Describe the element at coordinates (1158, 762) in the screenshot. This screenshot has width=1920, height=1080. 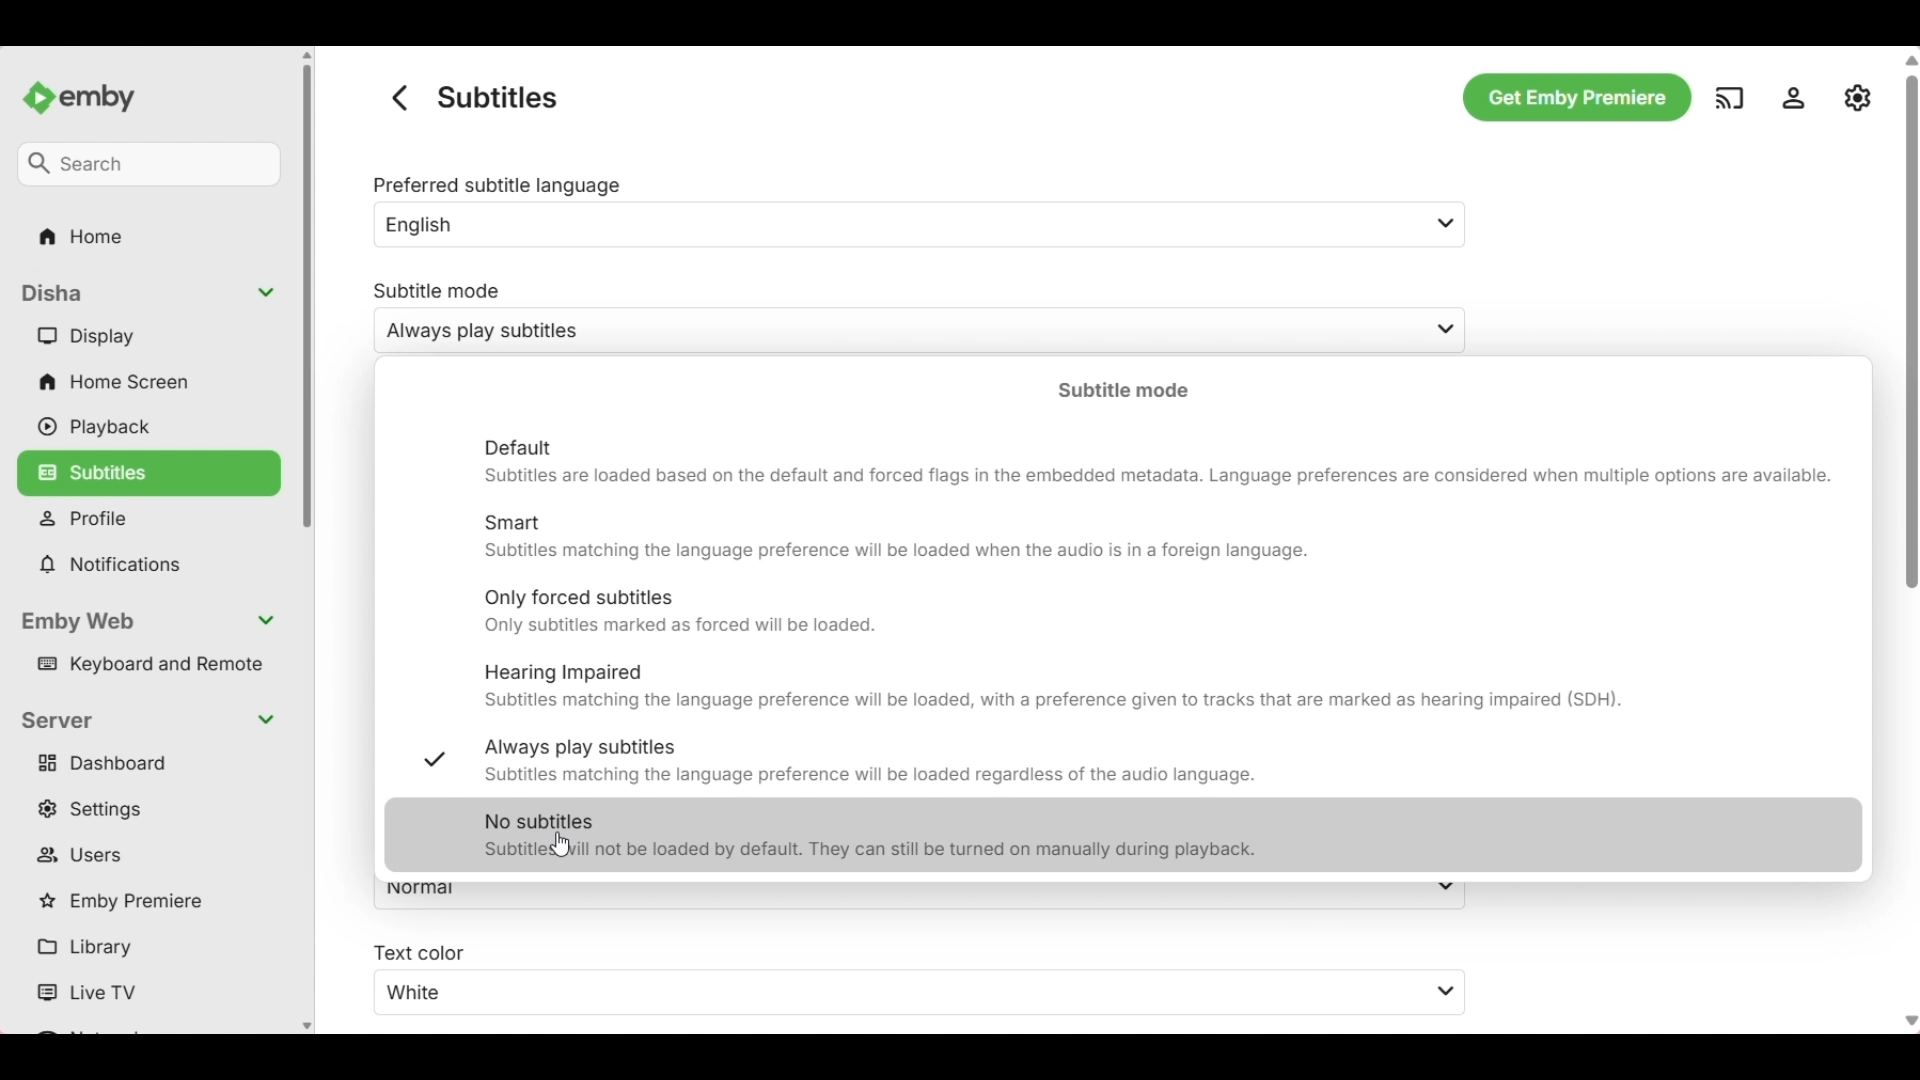
I see `Always play subtitles option and its description` at that location.